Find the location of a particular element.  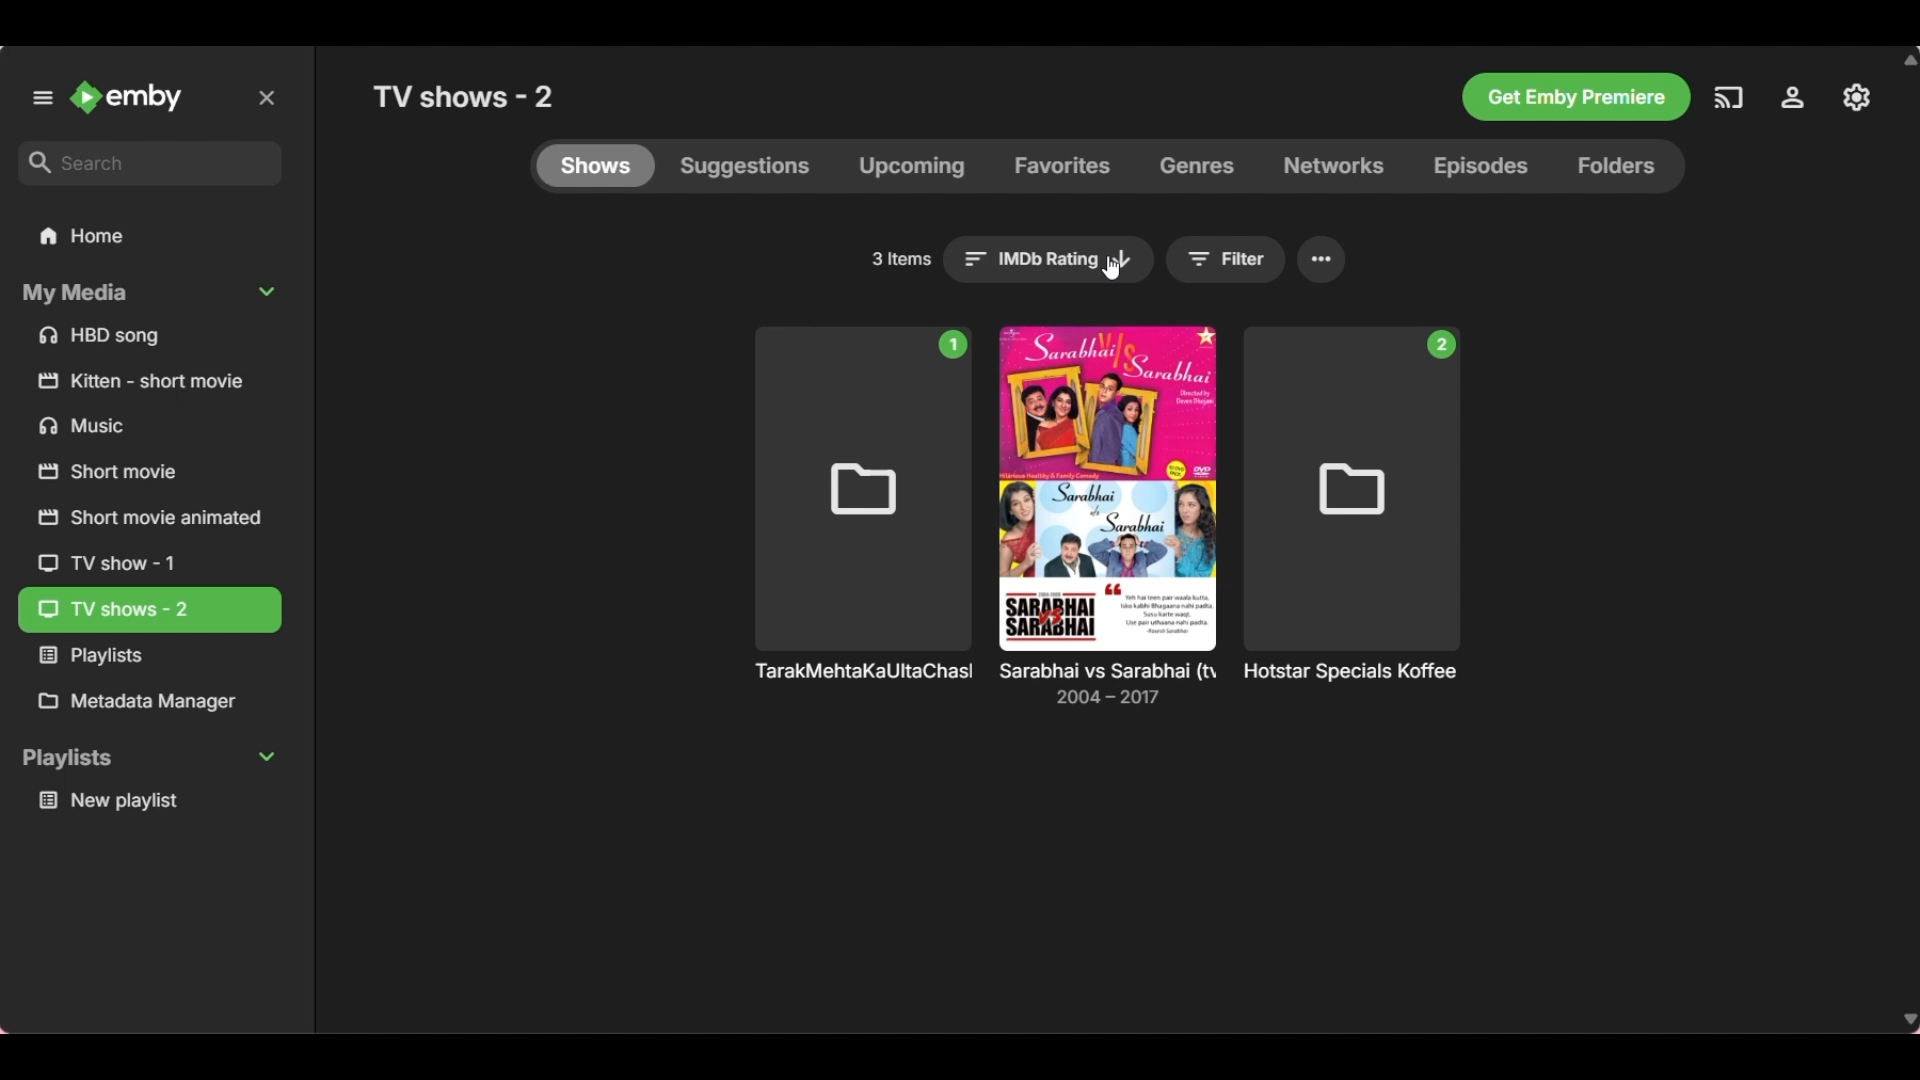

 is located at coordinates (143, 522).